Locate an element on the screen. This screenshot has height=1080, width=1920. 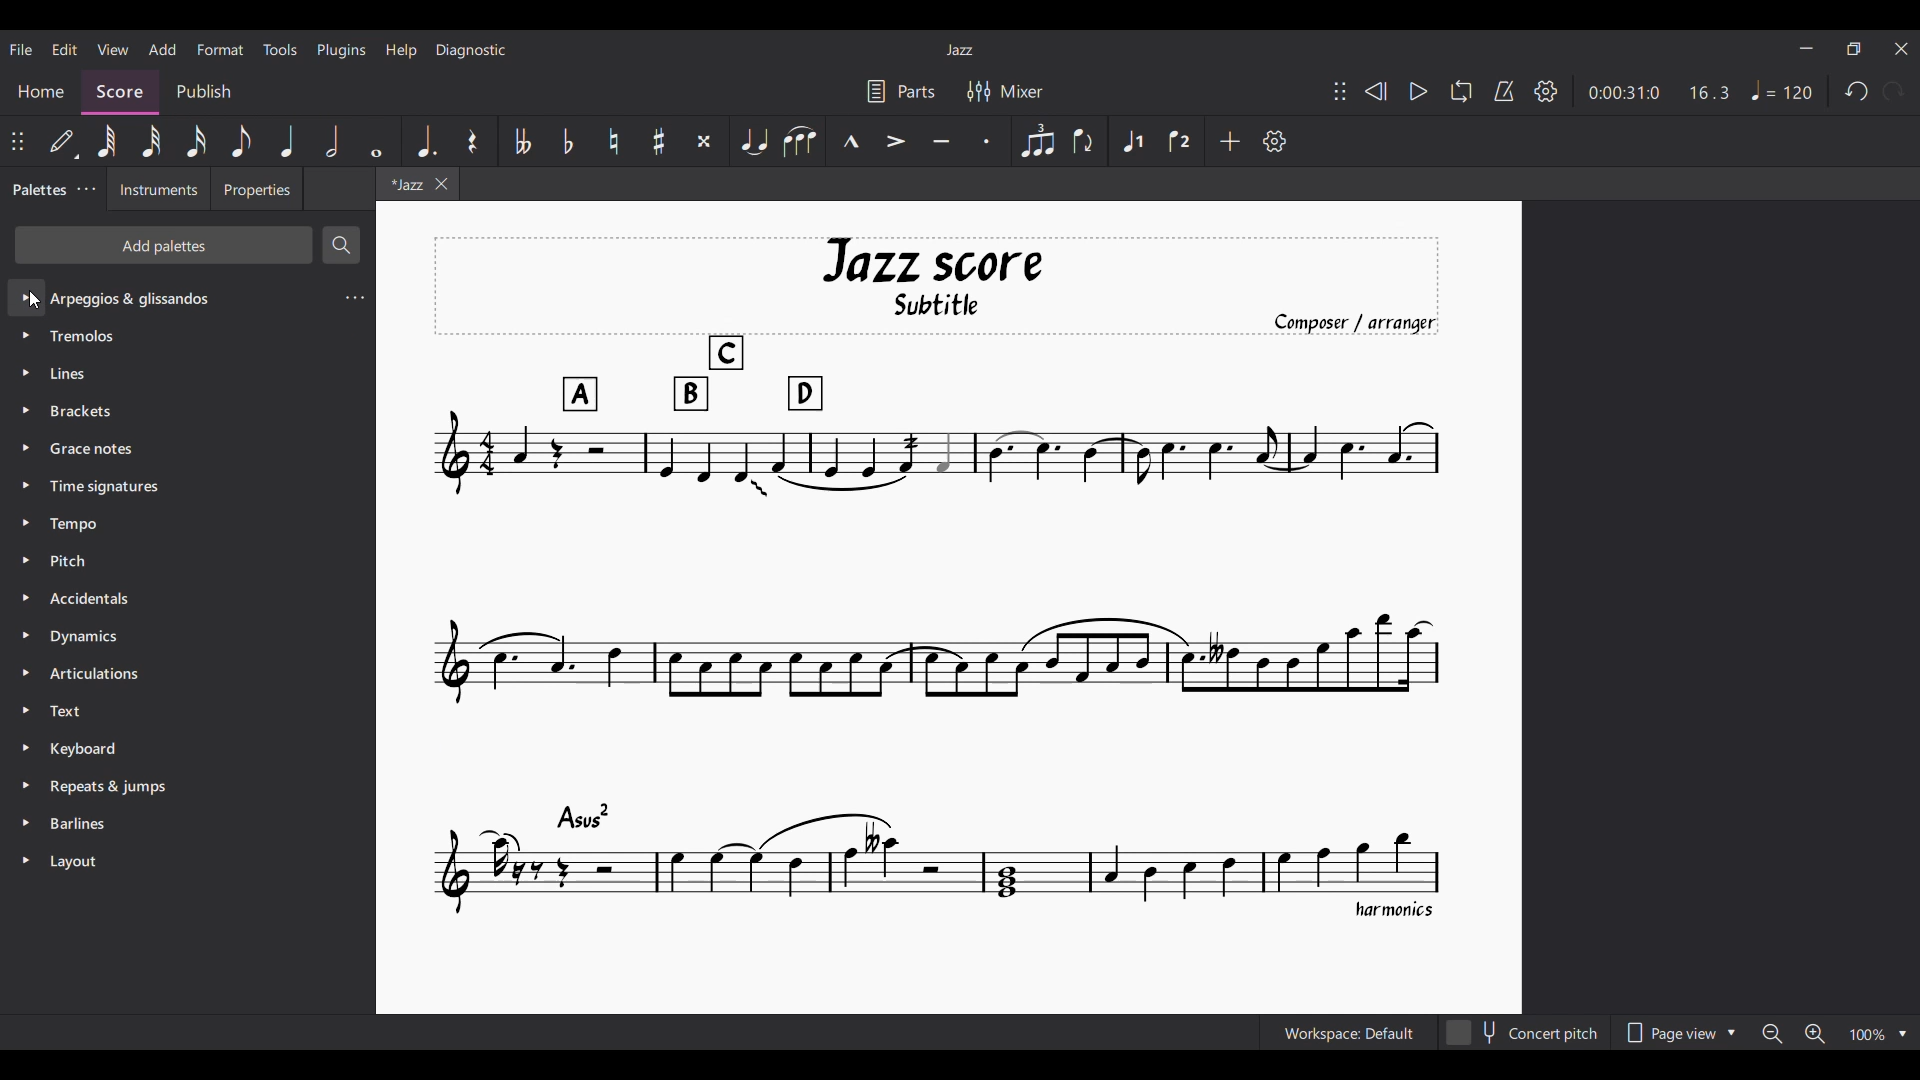
Toggle double sharp is located at coordinates (704, 142).